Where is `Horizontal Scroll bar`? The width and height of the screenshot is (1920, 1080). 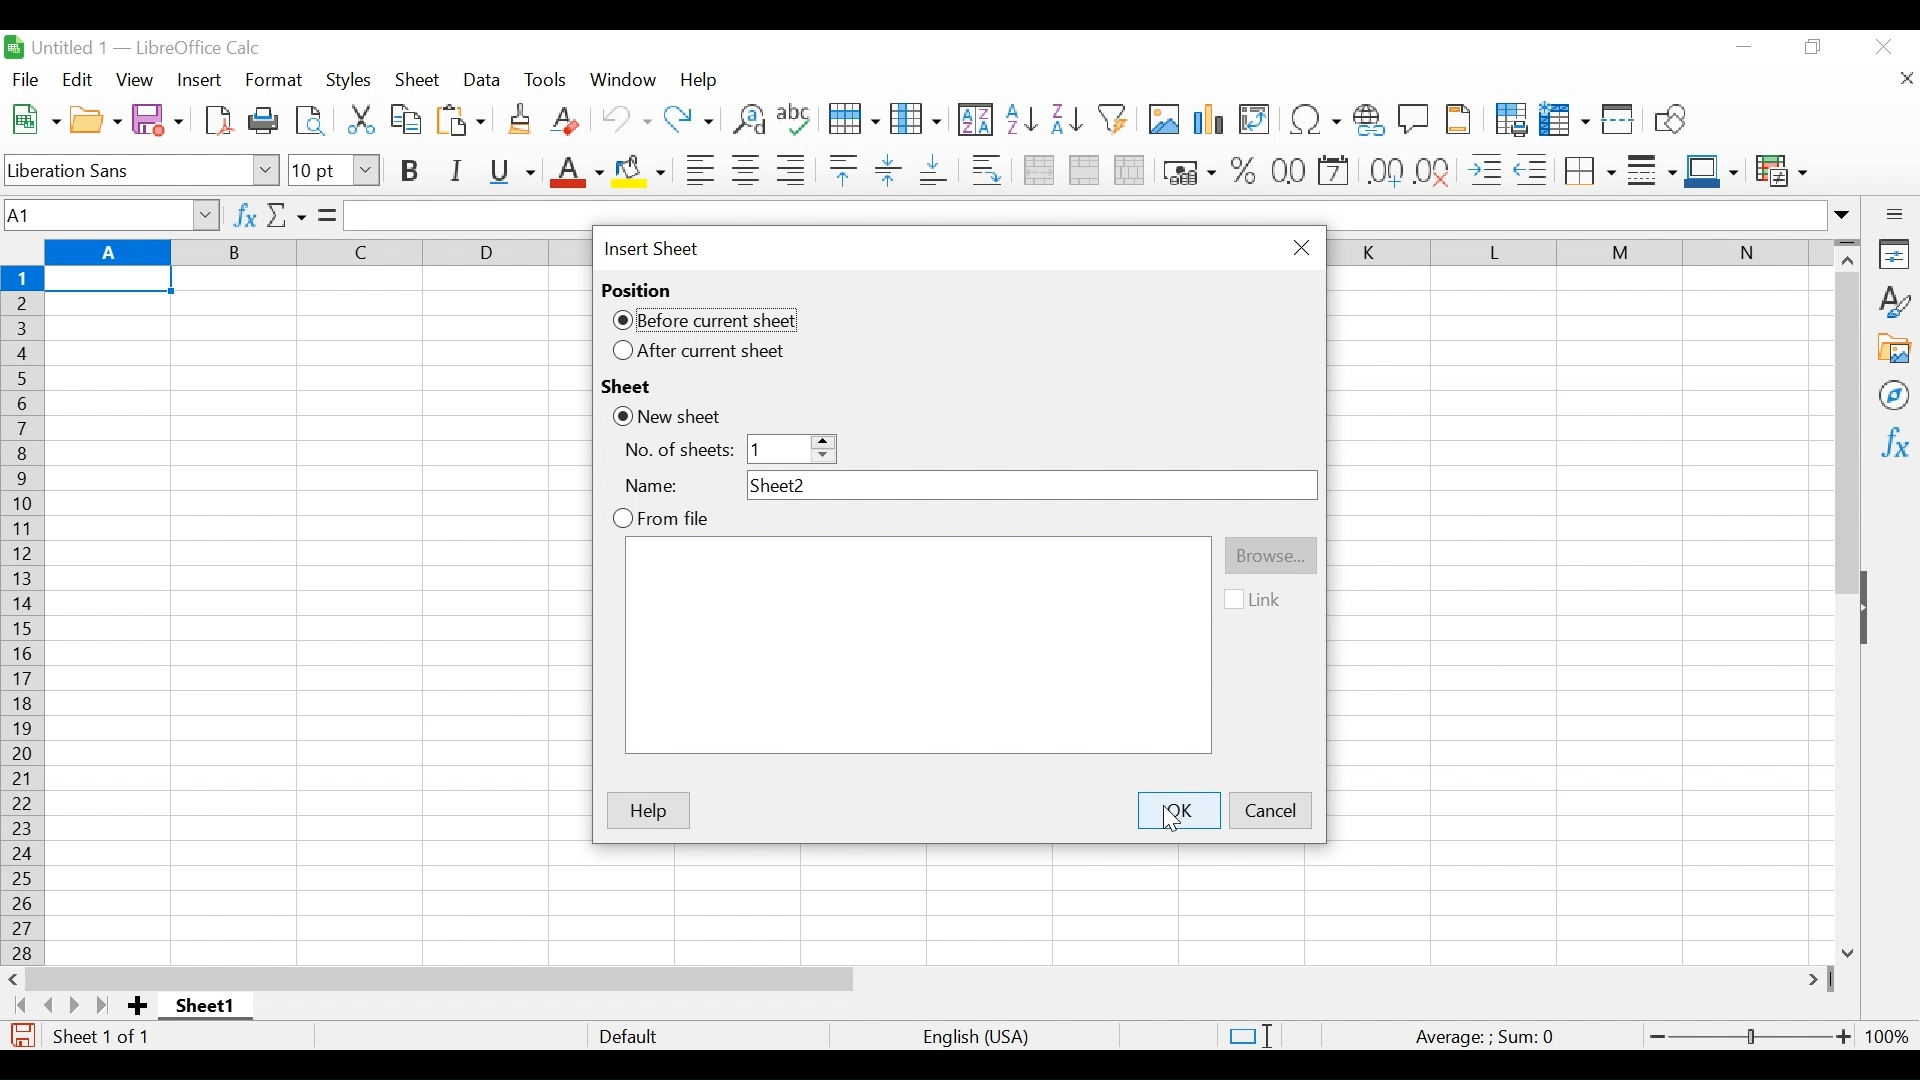 Horizontal Scroll bar is located at coordinates (441, 978).